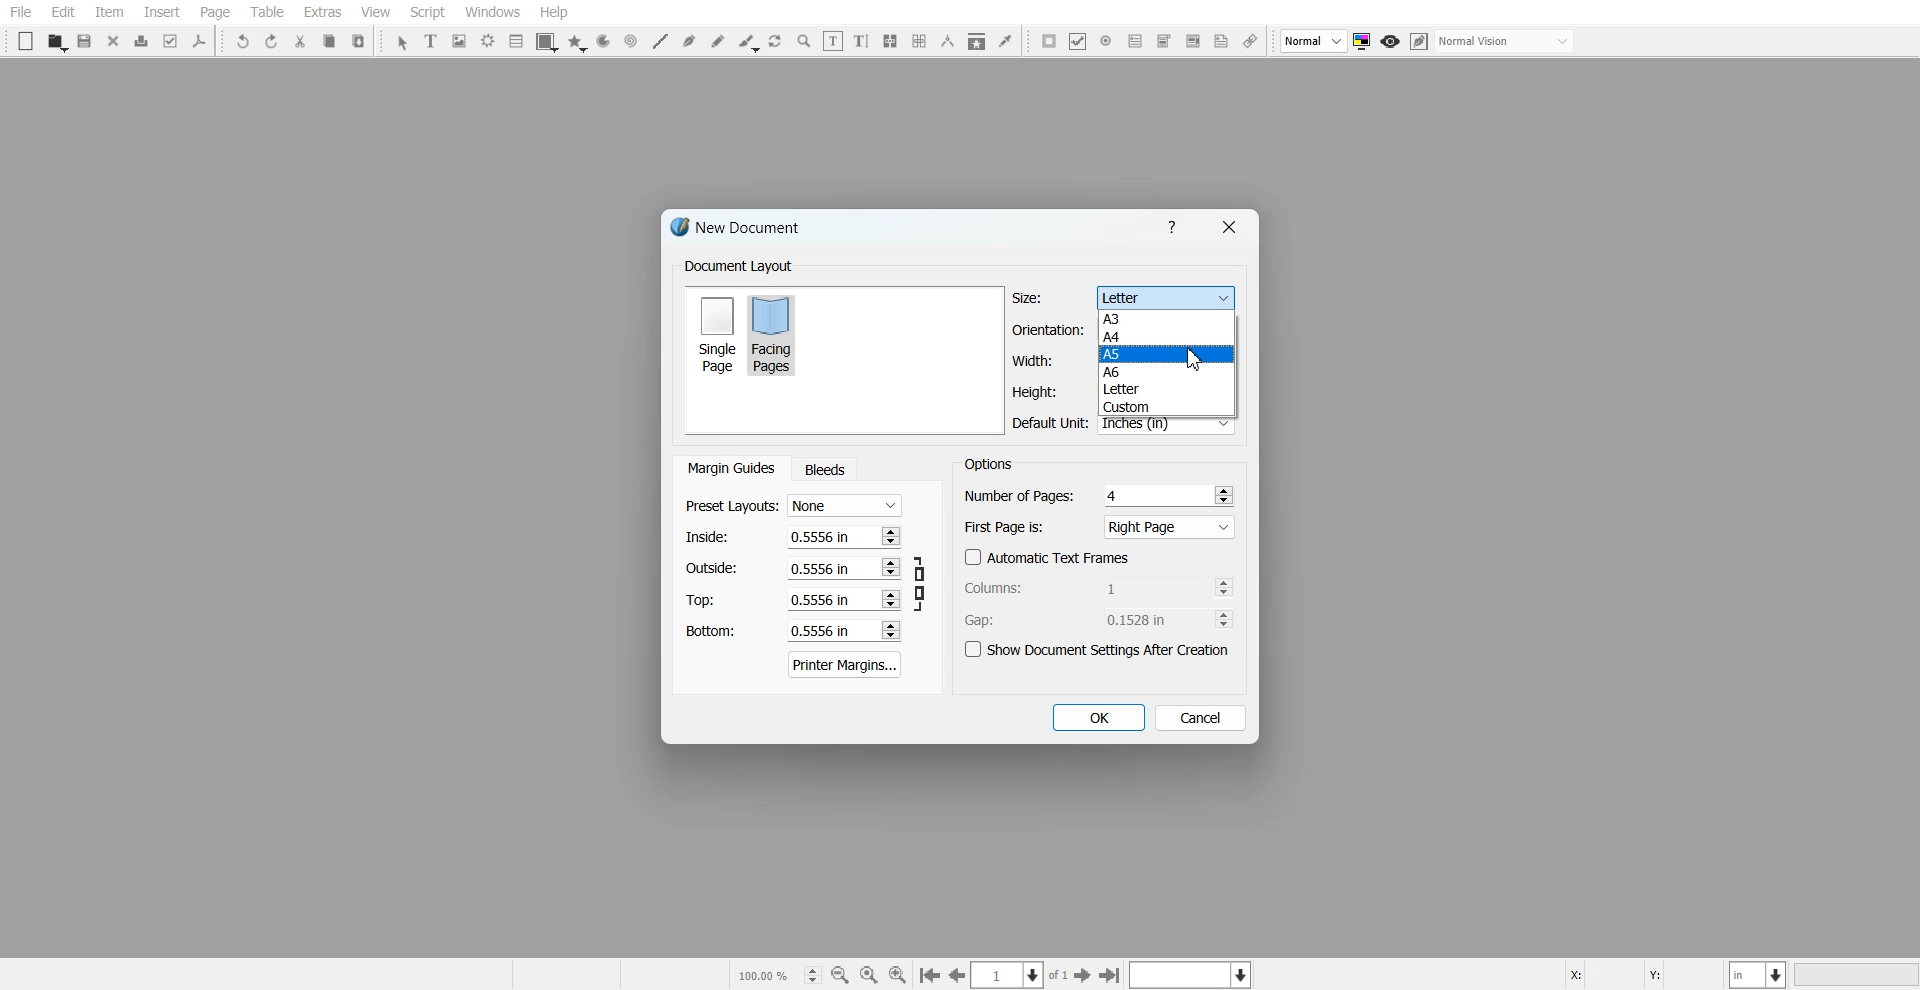  Describe the element at coordinates (948, 41) in the screenshot. I see `Measurement` at that location.